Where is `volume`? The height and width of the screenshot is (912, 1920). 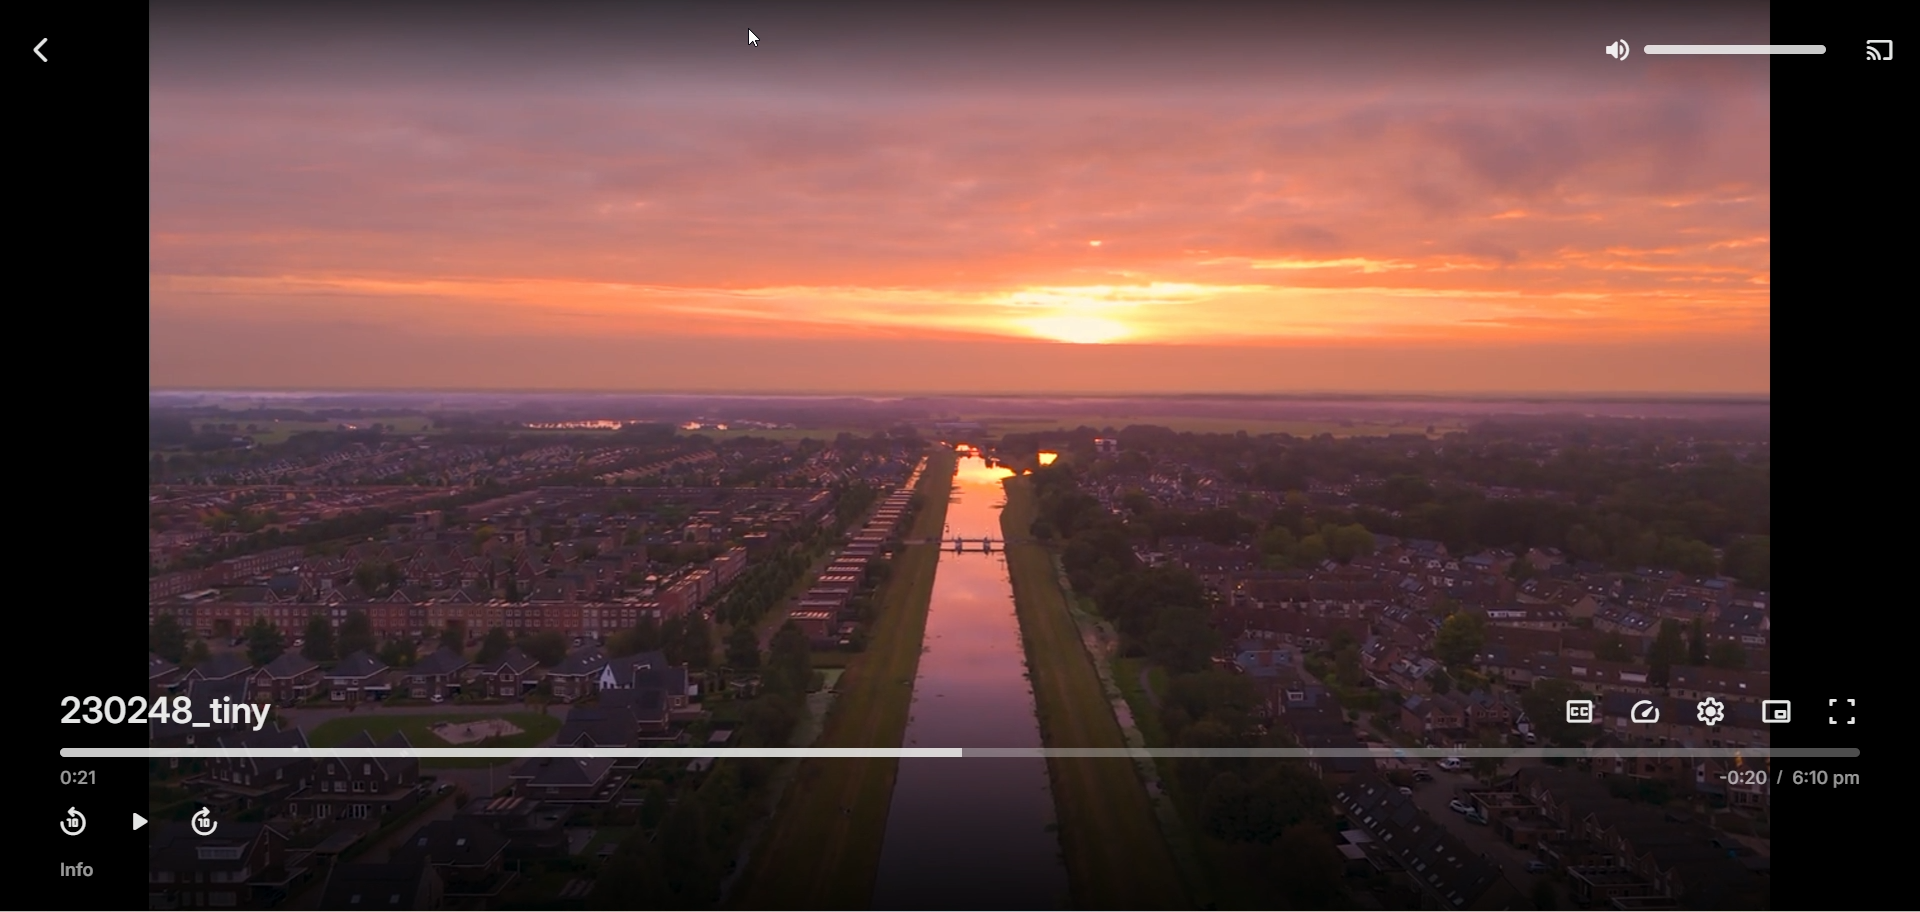
volume is located at coordinates (1711, 44).